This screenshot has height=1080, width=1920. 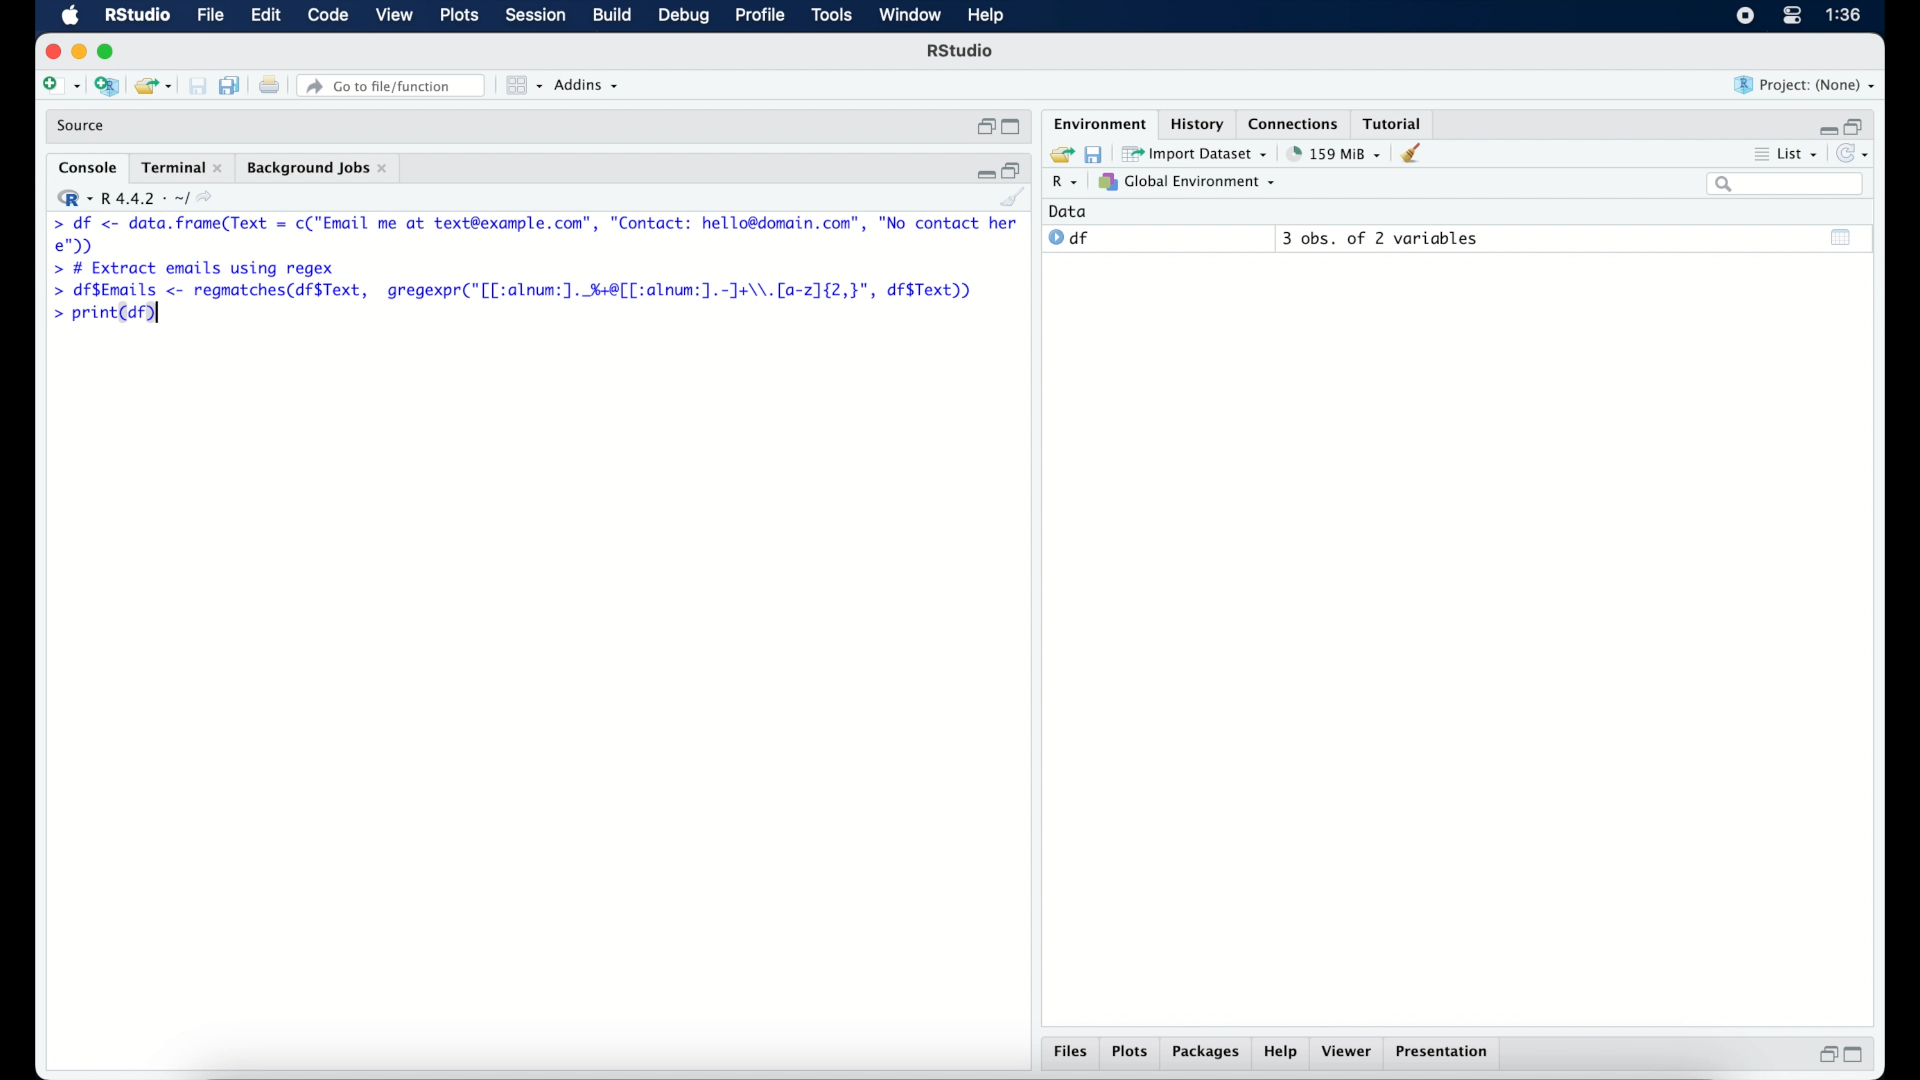 What do you see at coordinates (684, 17) in the screenshot?
I see `debug` at bounding box center [684, 17].